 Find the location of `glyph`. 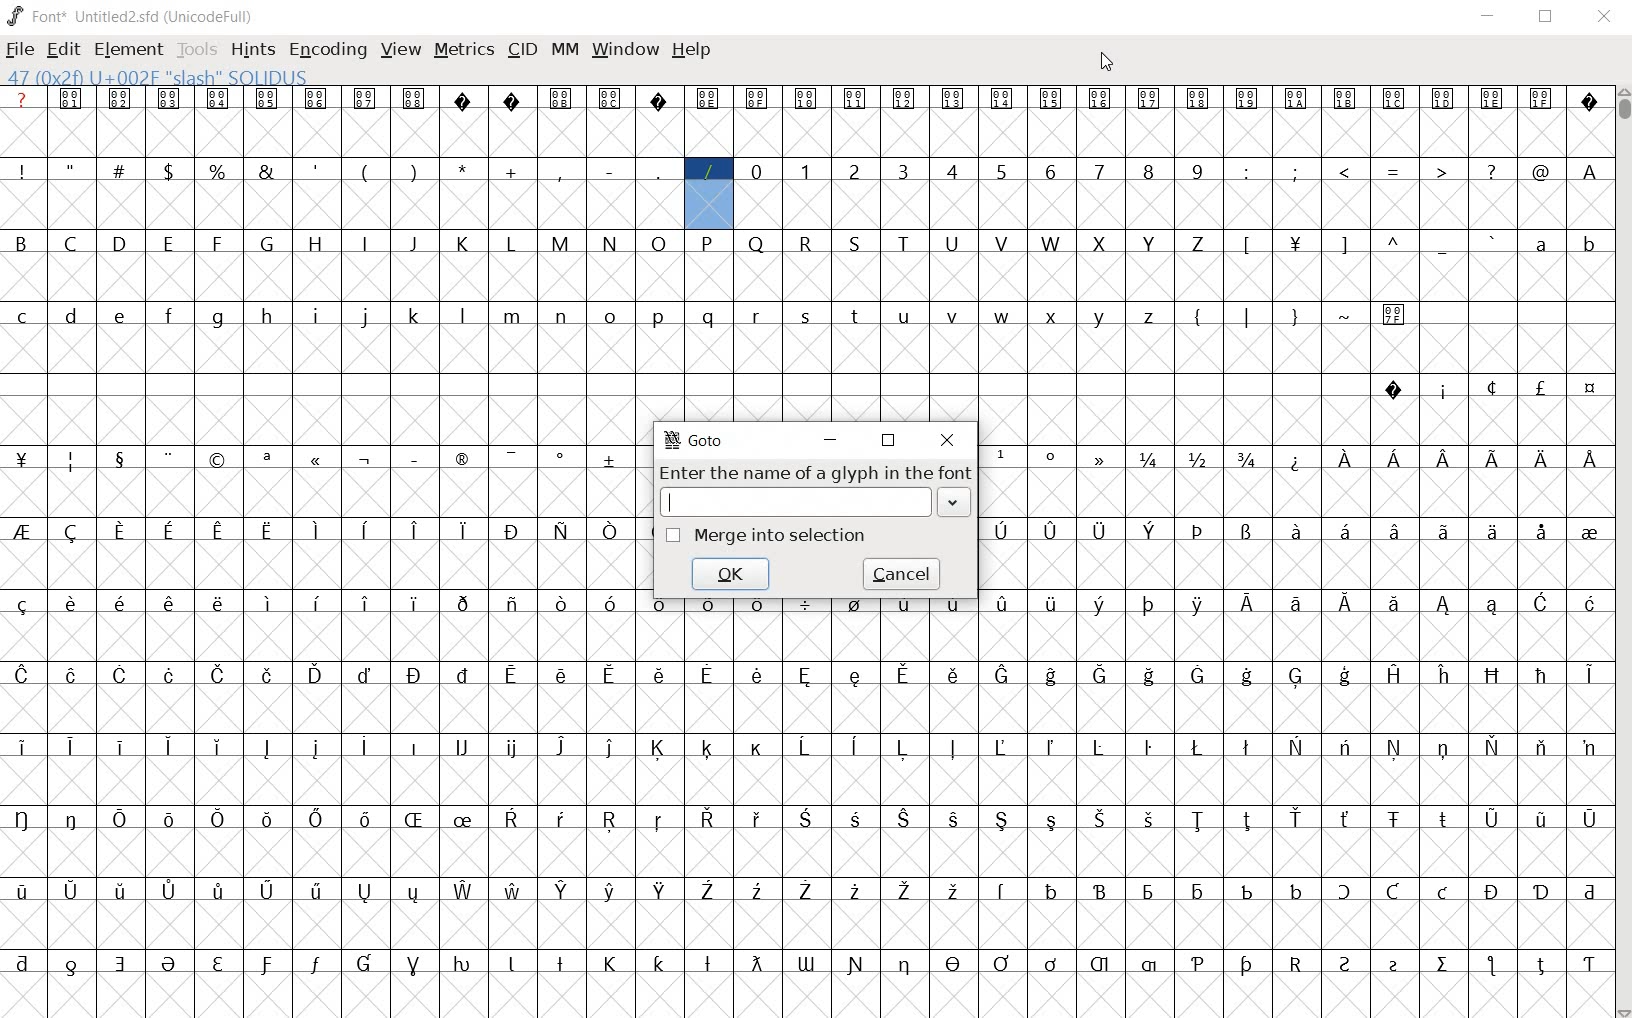

glyph is located at coordinates (1345, 819).